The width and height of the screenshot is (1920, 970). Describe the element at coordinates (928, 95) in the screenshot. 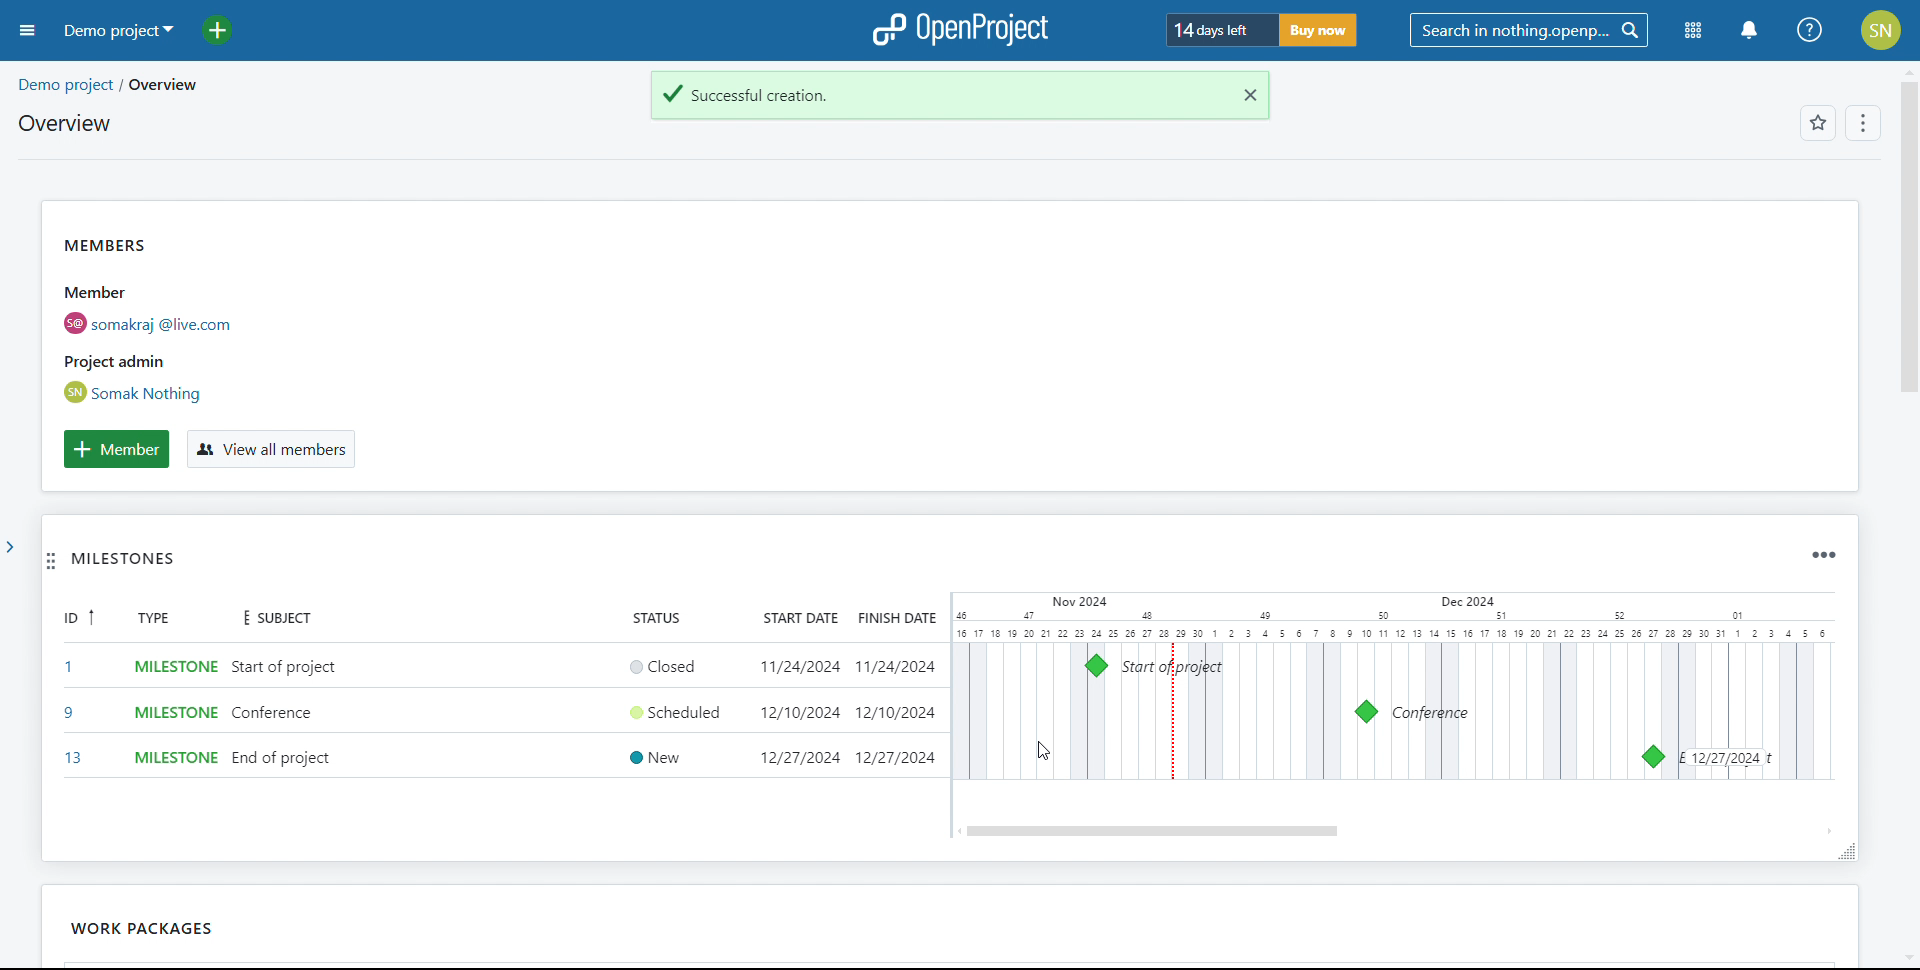

I see `task created successfully` at that location.